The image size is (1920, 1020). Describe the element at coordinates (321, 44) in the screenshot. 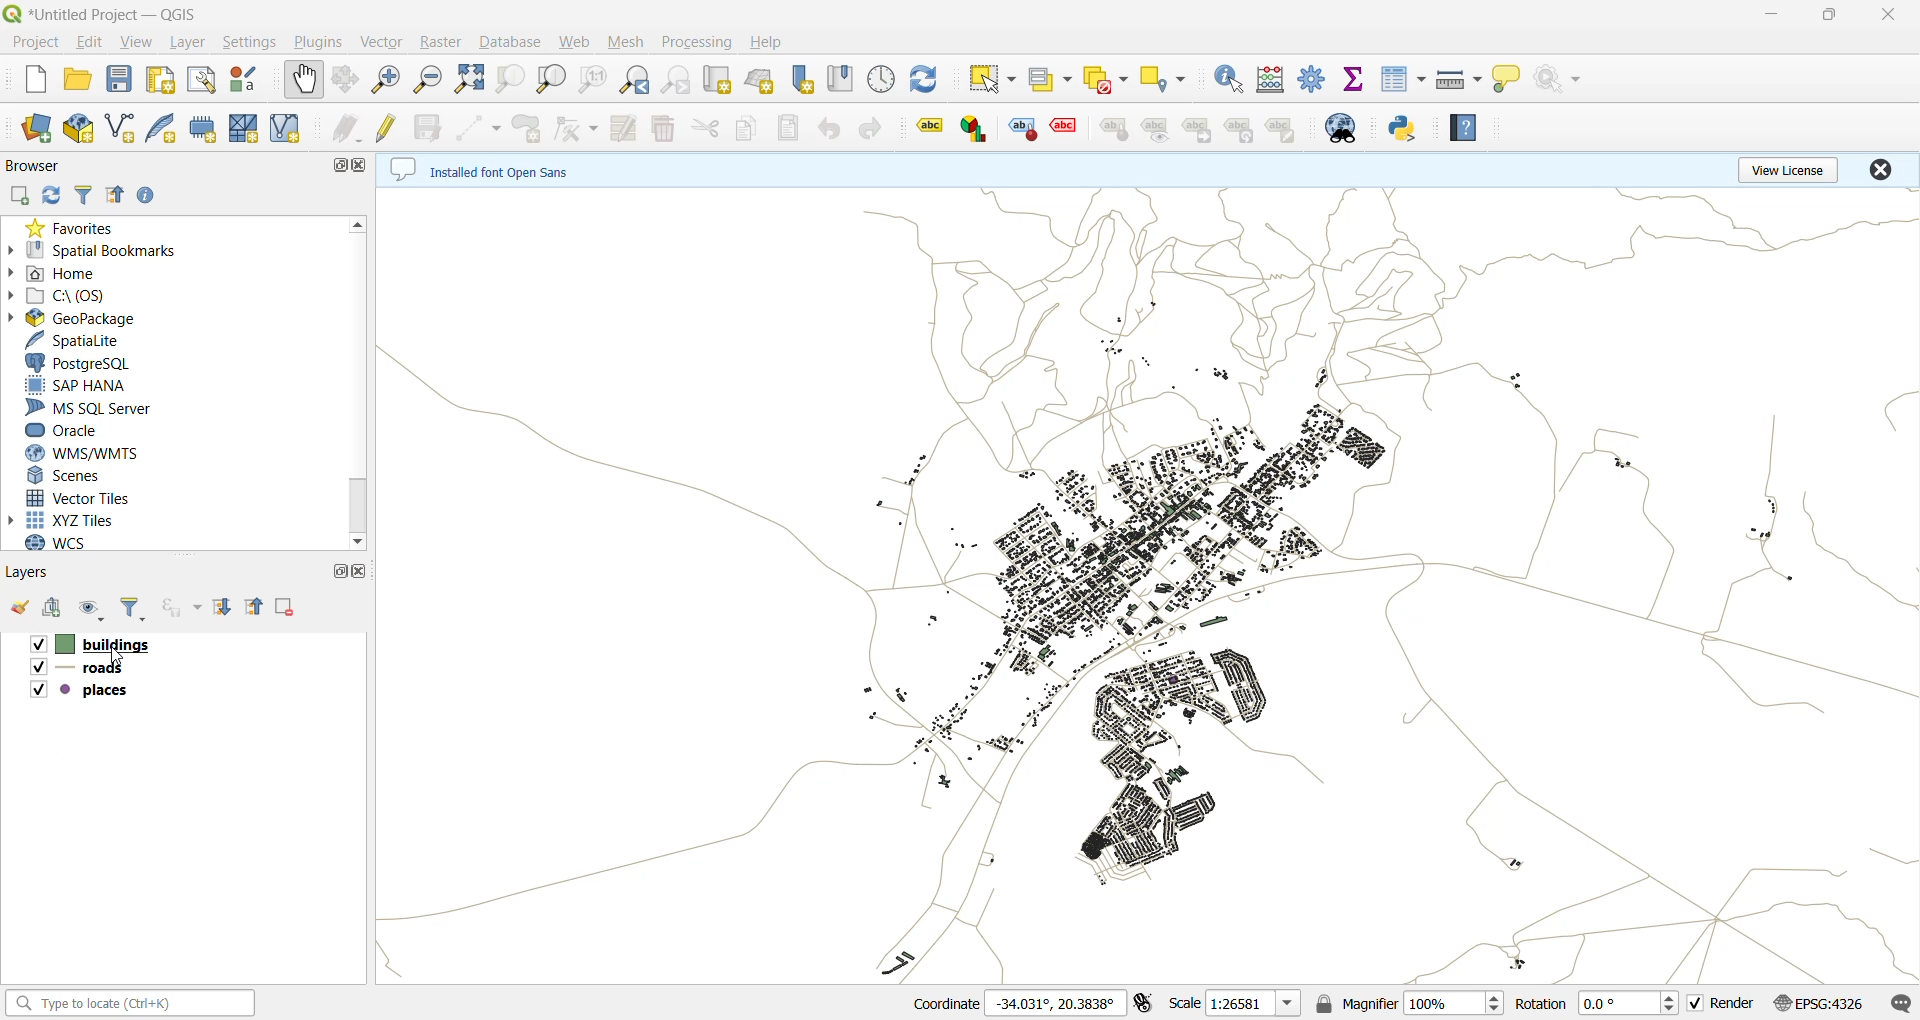

I see `plugins` at that location.